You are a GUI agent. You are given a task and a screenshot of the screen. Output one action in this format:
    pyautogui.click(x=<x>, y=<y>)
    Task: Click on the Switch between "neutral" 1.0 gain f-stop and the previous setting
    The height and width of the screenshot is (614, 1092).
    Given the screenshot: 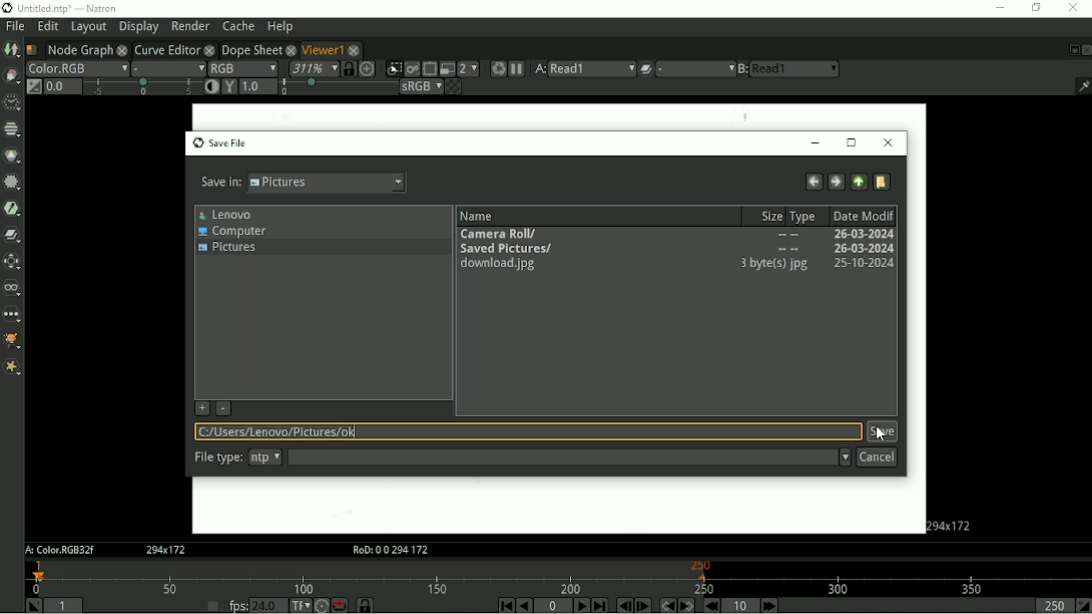 What is the action you would take?
    pyautogui.click(x=34, y=86)
    